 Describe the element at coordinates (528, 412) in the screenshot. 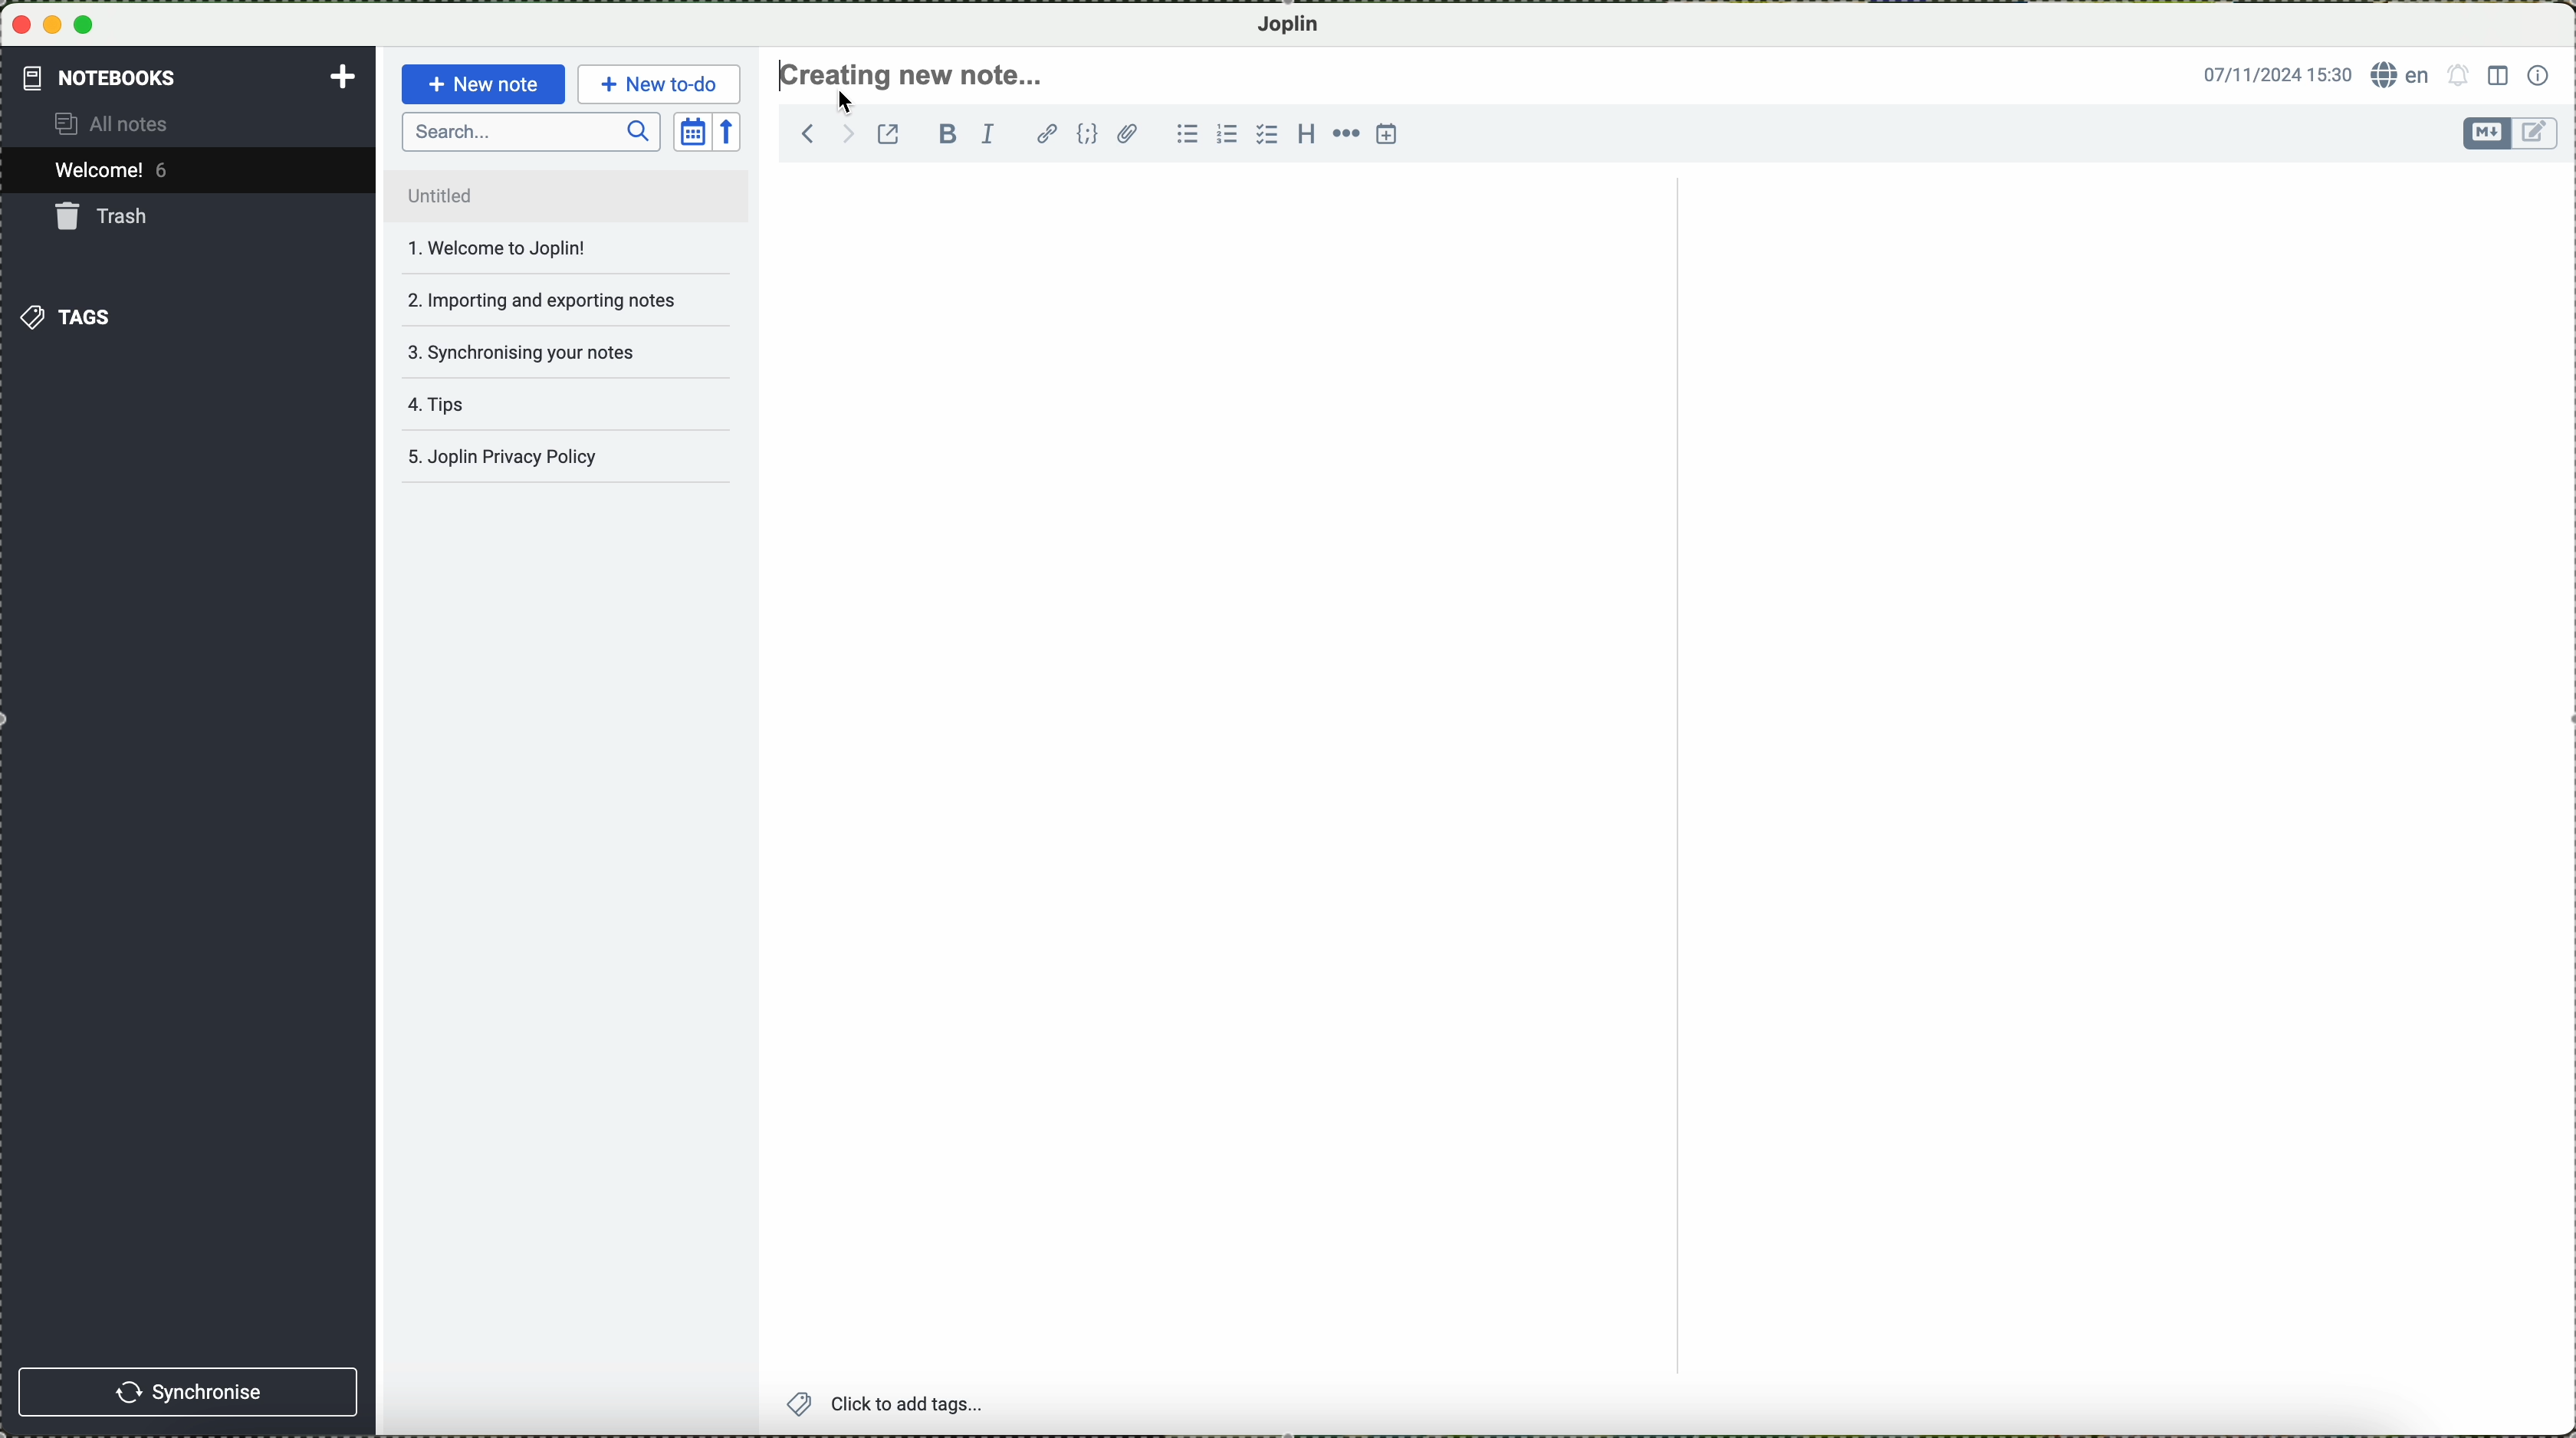

I see `tips` at that location.